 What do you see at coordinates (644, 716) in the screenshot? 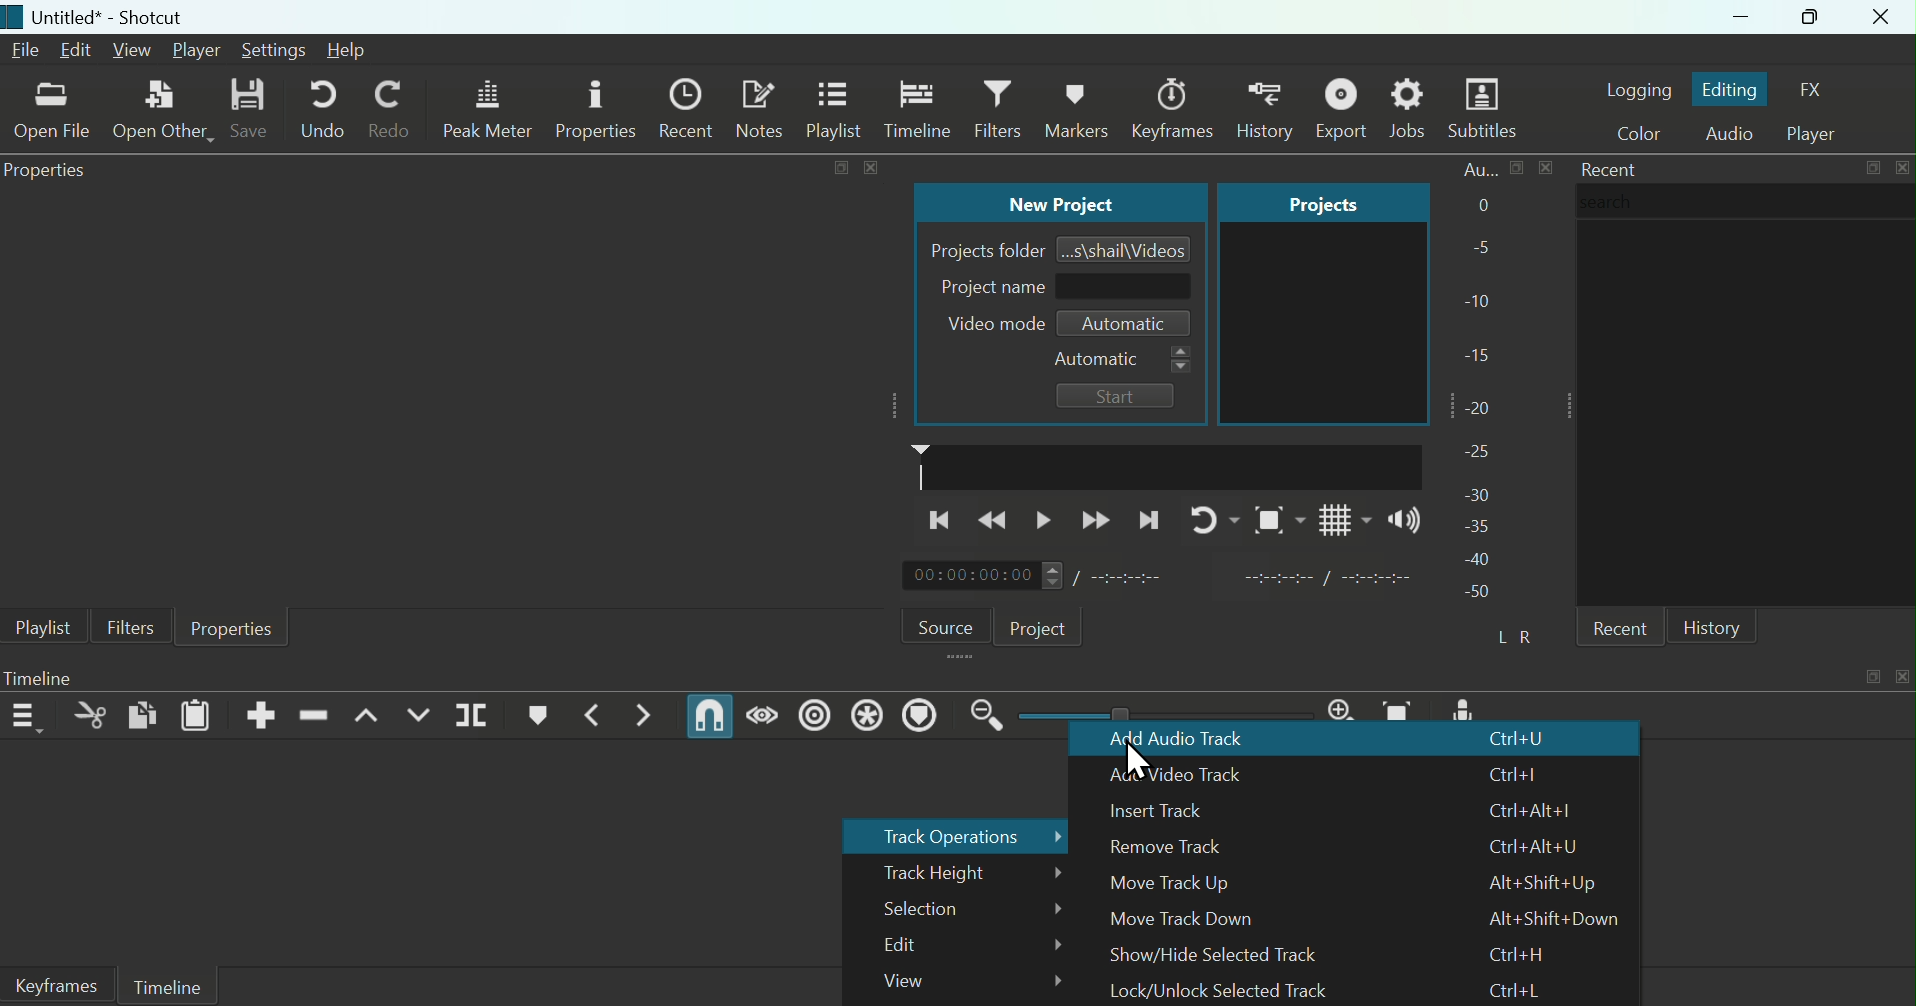
I see `Next Marker` at bounding box center [644, 716].